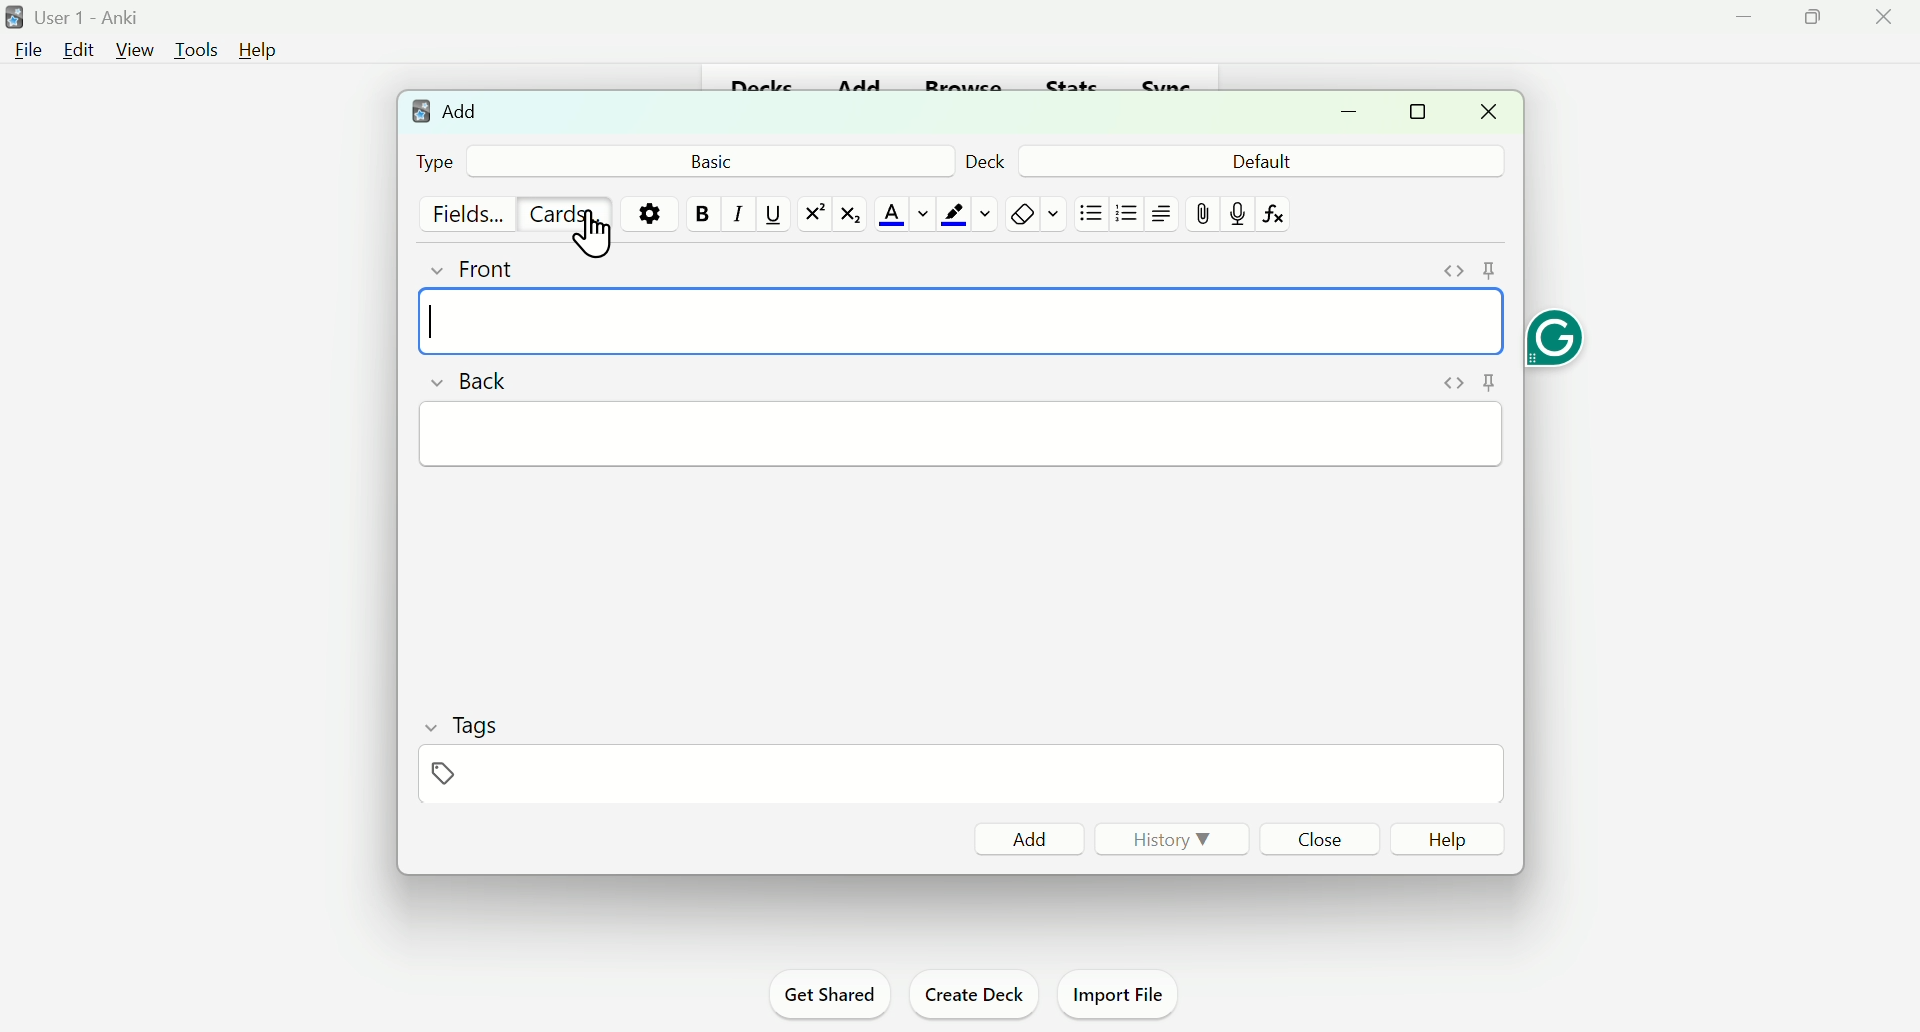 This screenshot has width=1920, height=1032. I want to click on Browse, so click(963, 84).